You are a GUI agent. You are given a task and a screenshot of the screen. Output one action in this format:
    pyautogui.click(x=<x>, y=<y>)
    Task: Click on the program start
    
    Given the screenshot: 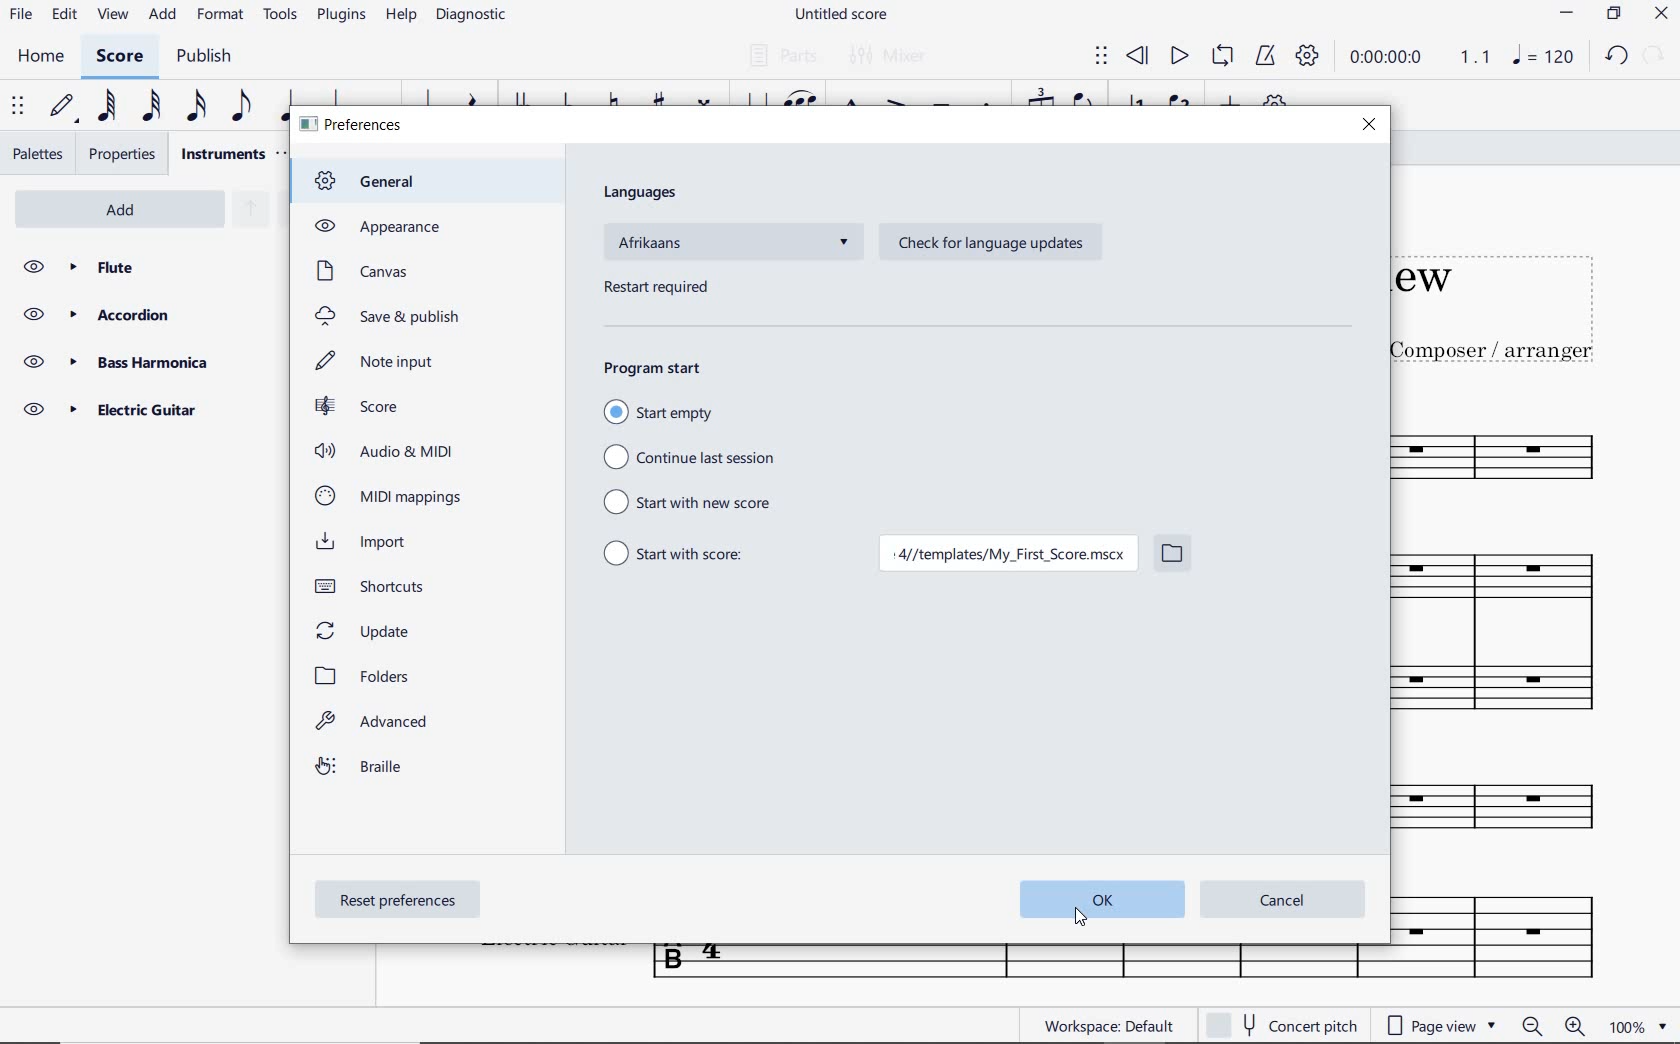 What is the action you would take?
    pyautogui.click(x=655, y=369)
    